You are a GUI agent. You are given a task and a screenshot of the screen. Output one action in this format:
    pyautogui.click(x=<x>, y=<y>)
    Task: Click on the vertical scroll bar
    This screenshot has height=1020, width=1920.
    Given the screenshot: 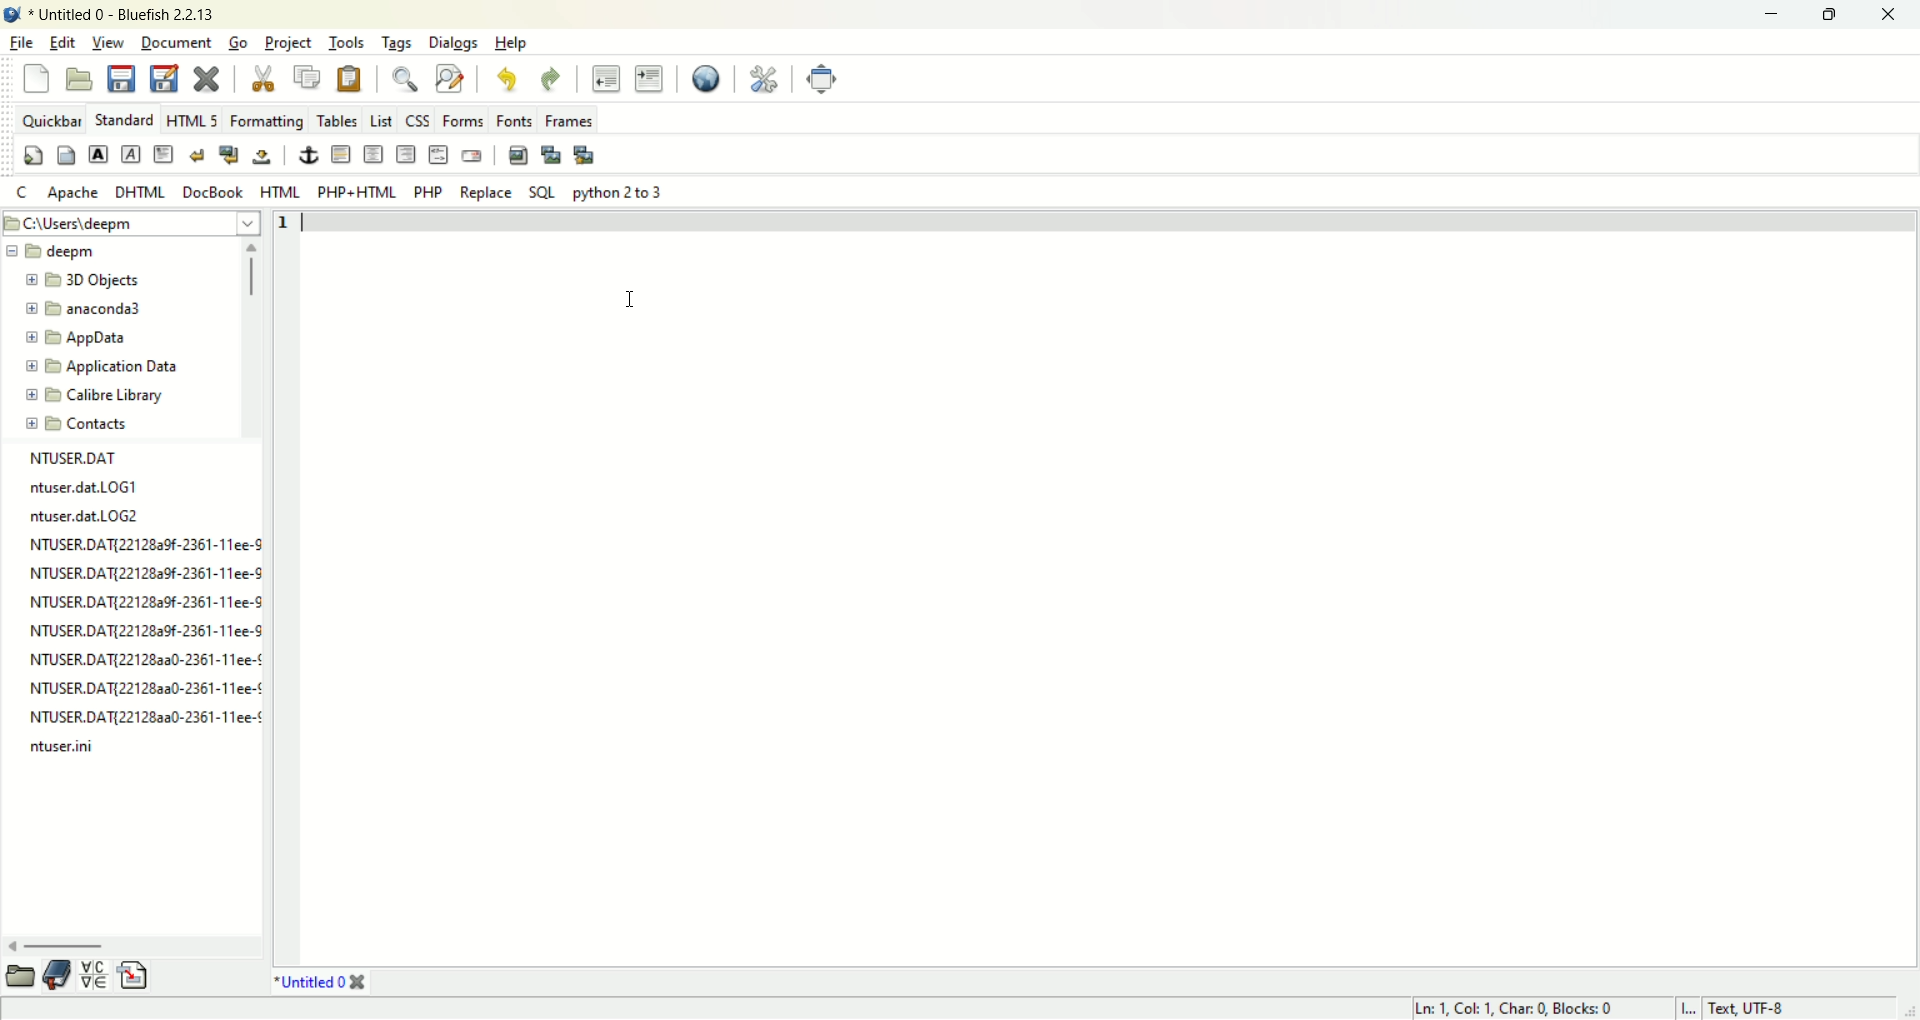 What is the action you would take?
    pyautogui.click(x=249, y=313)
    